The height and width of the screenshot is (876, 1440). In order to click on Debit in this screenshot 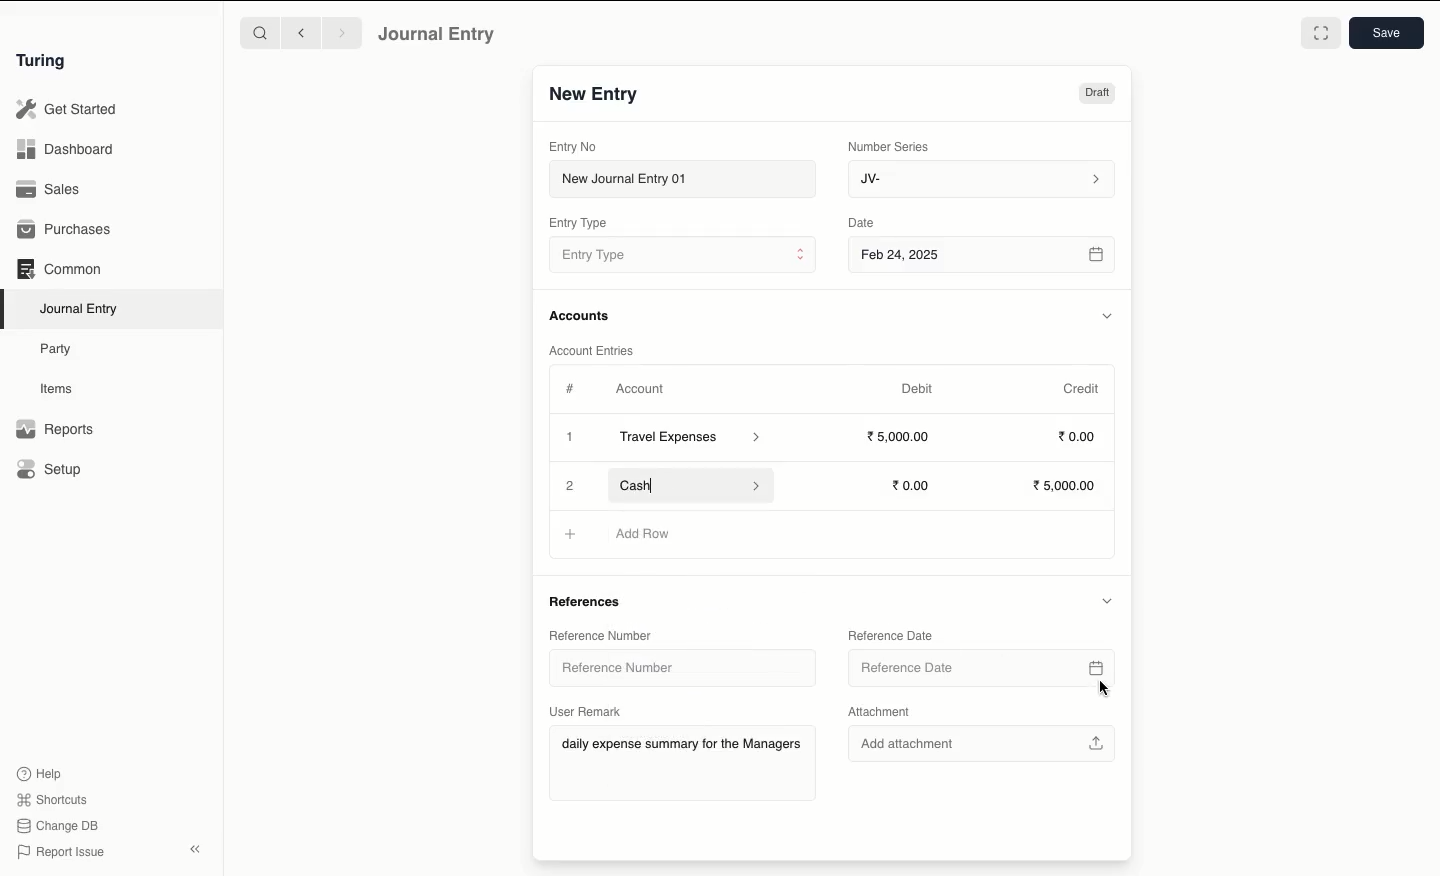, I will do `click(917, 389)`.